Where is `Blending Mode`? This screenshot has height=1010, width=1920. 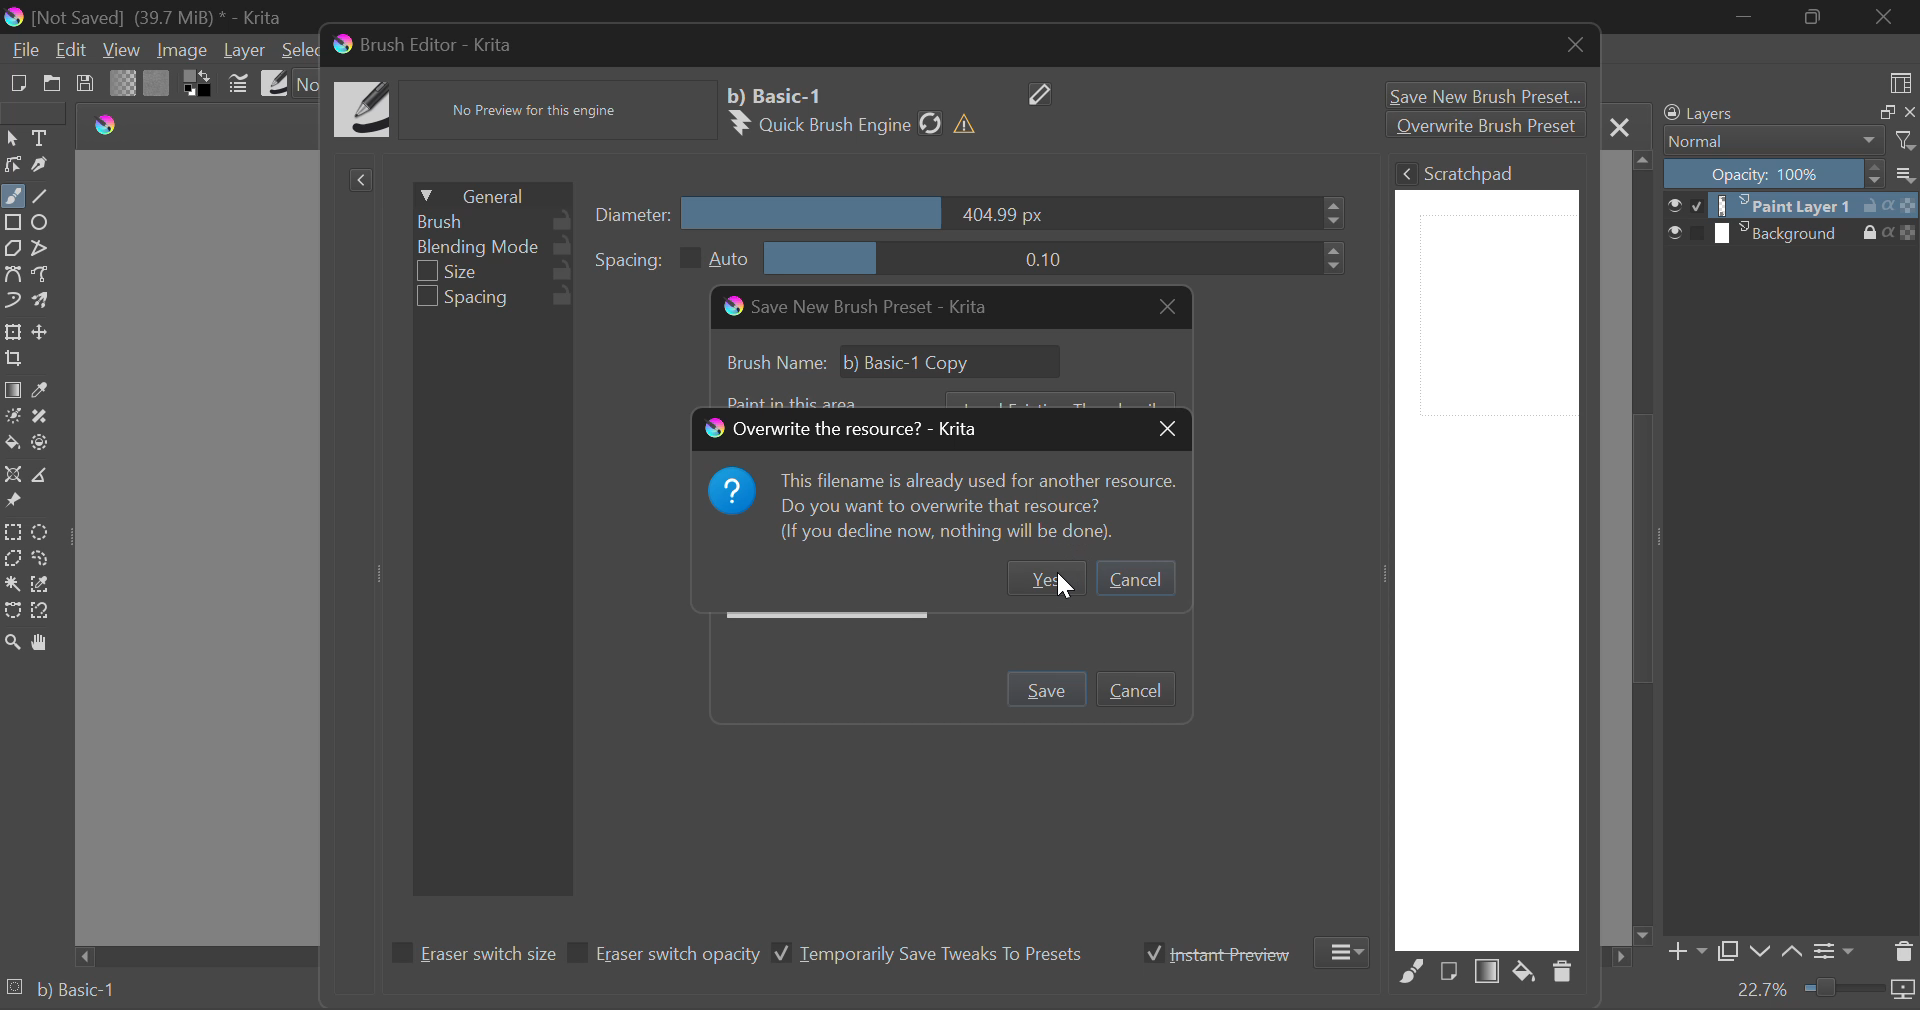
Blending Mode is located at coordinates (1788, 142).